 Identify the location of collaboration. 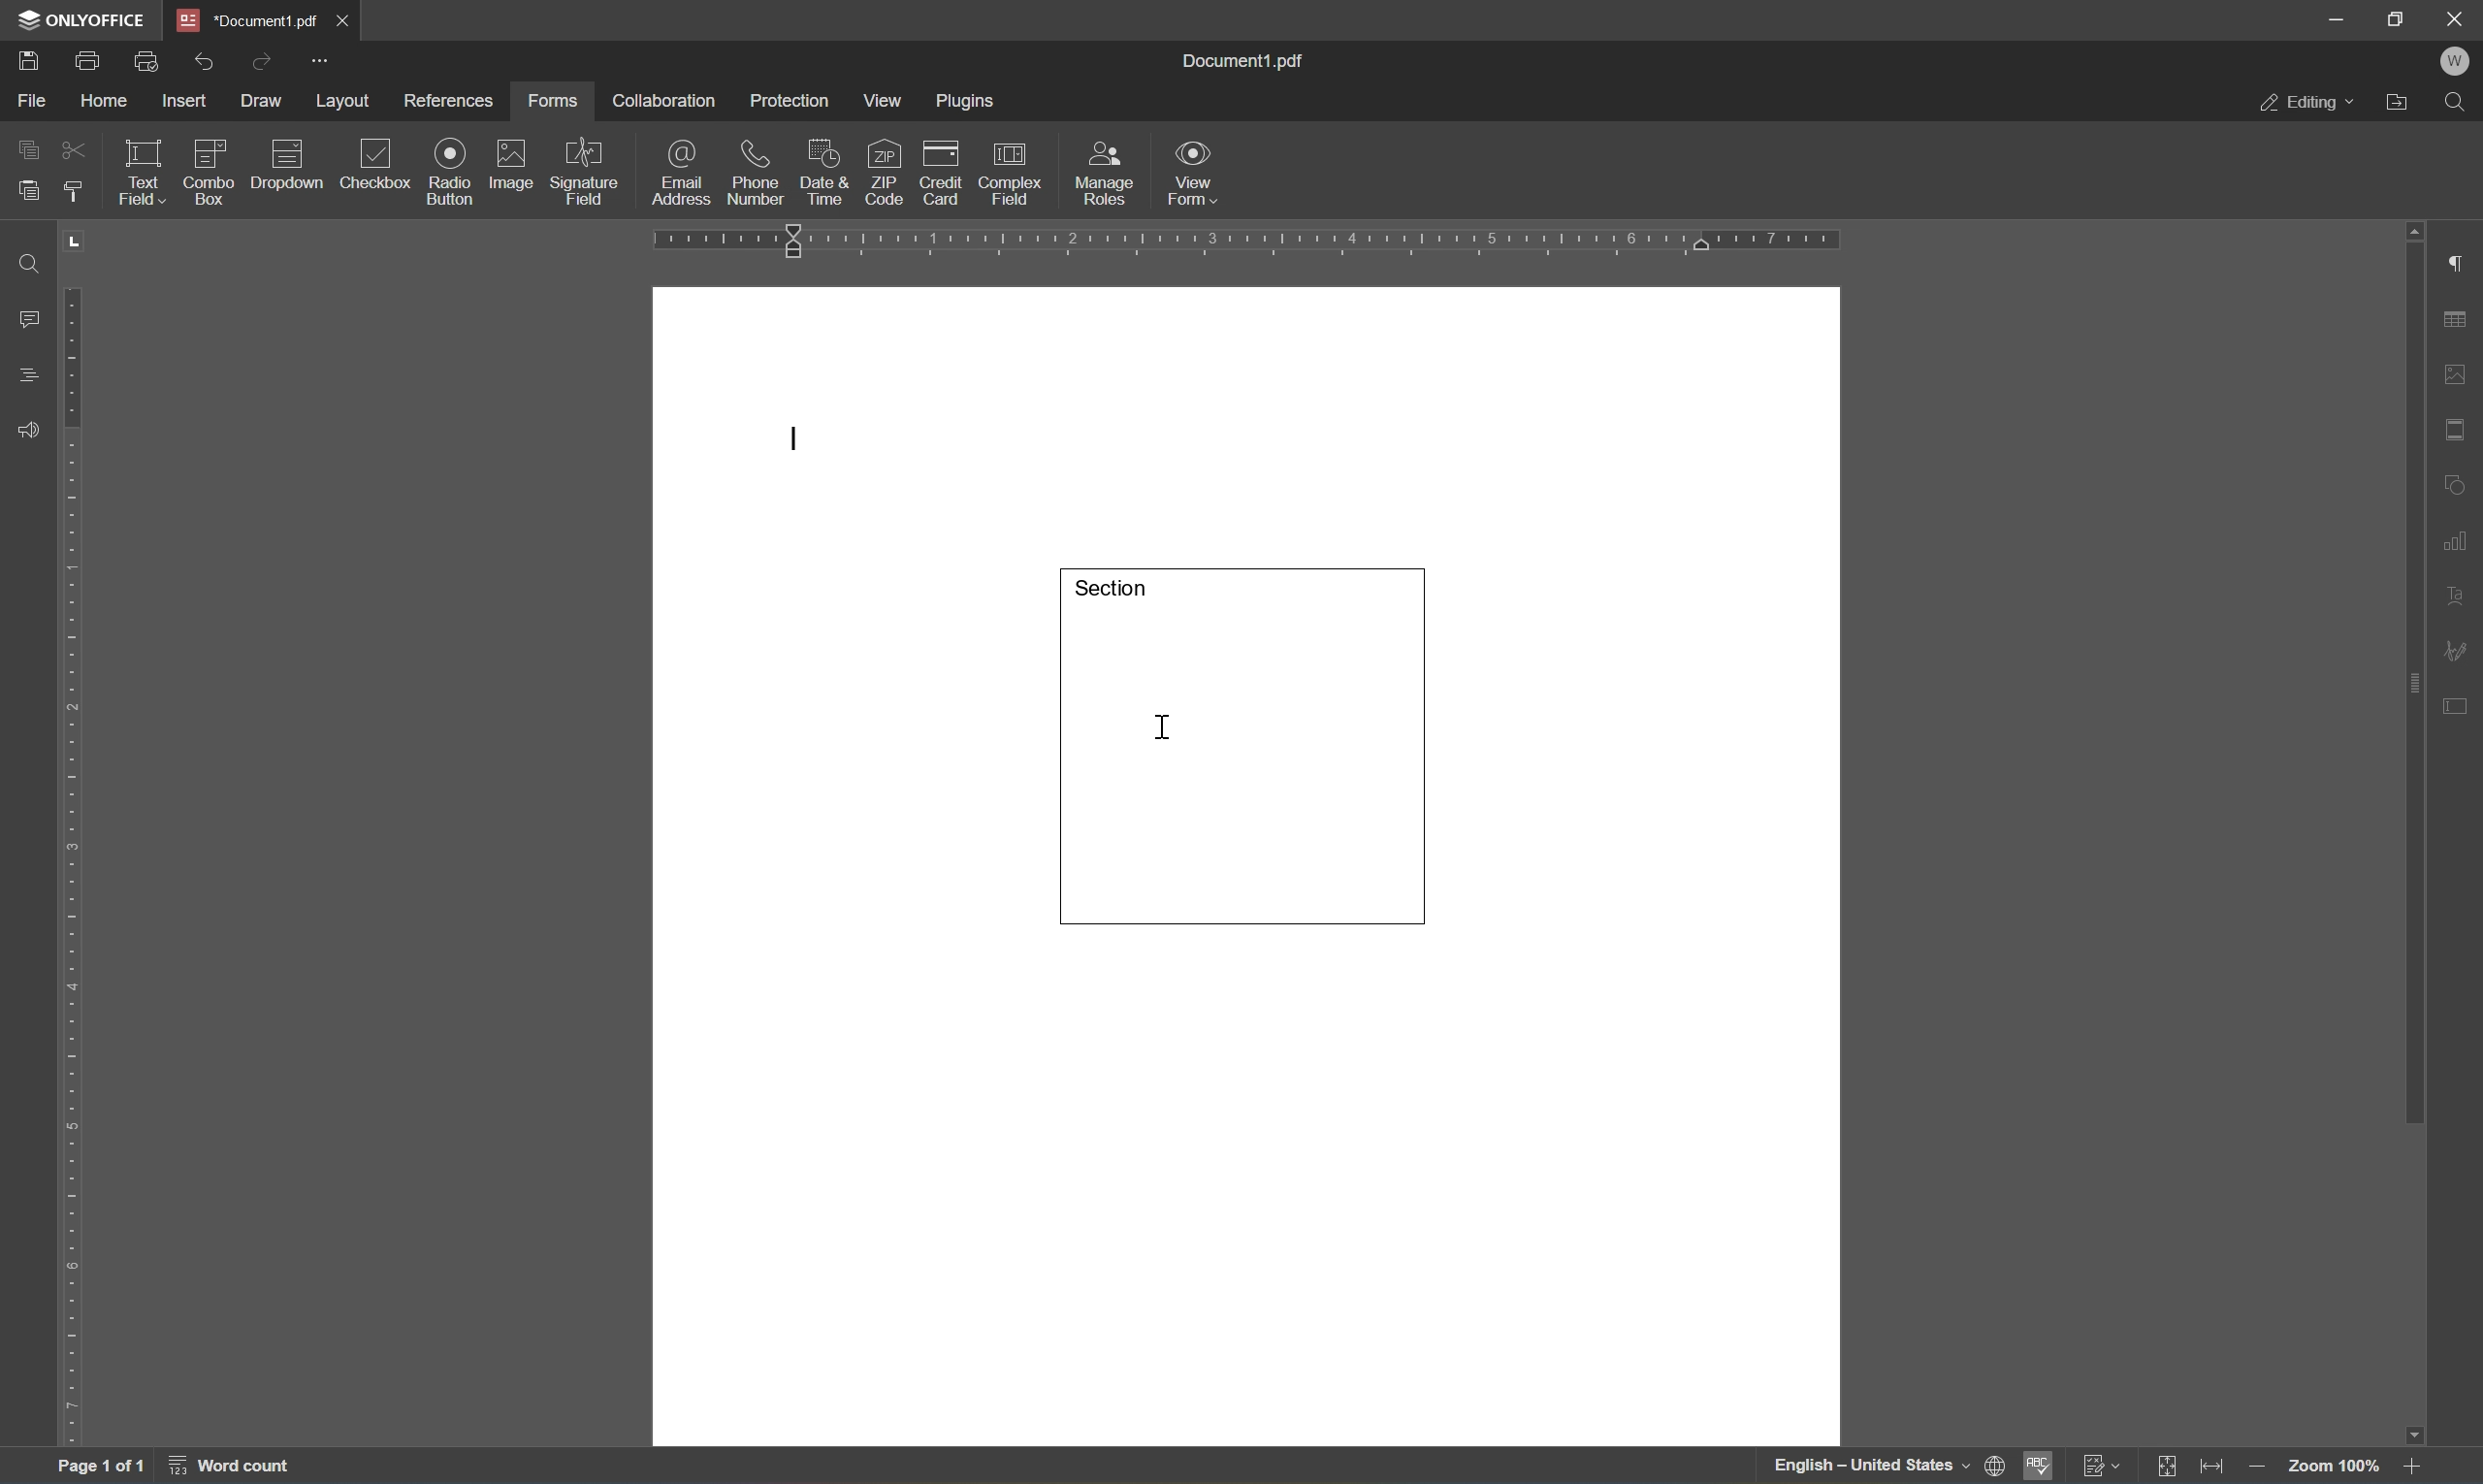
(664, 101).